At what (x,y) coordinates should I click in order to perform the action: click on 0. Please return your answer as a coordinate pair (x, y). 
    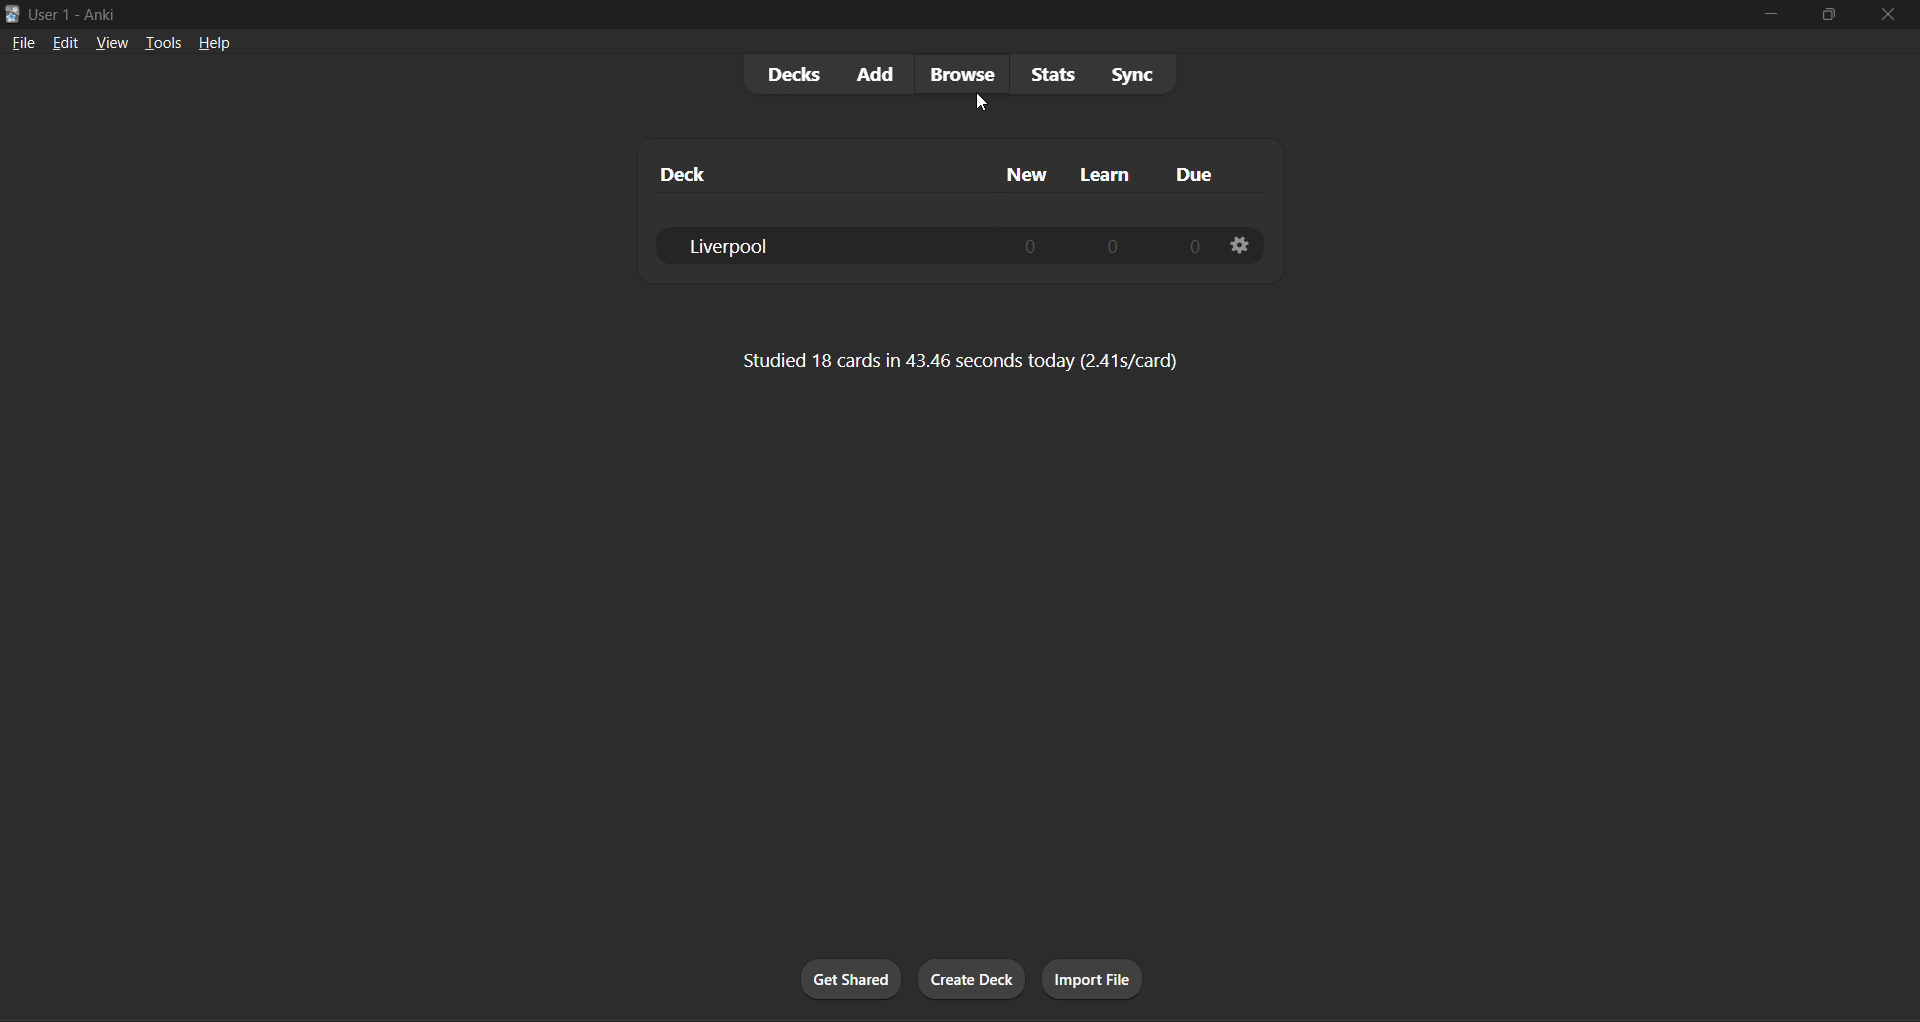
    Looking at the image, I should click on (1176, 242).